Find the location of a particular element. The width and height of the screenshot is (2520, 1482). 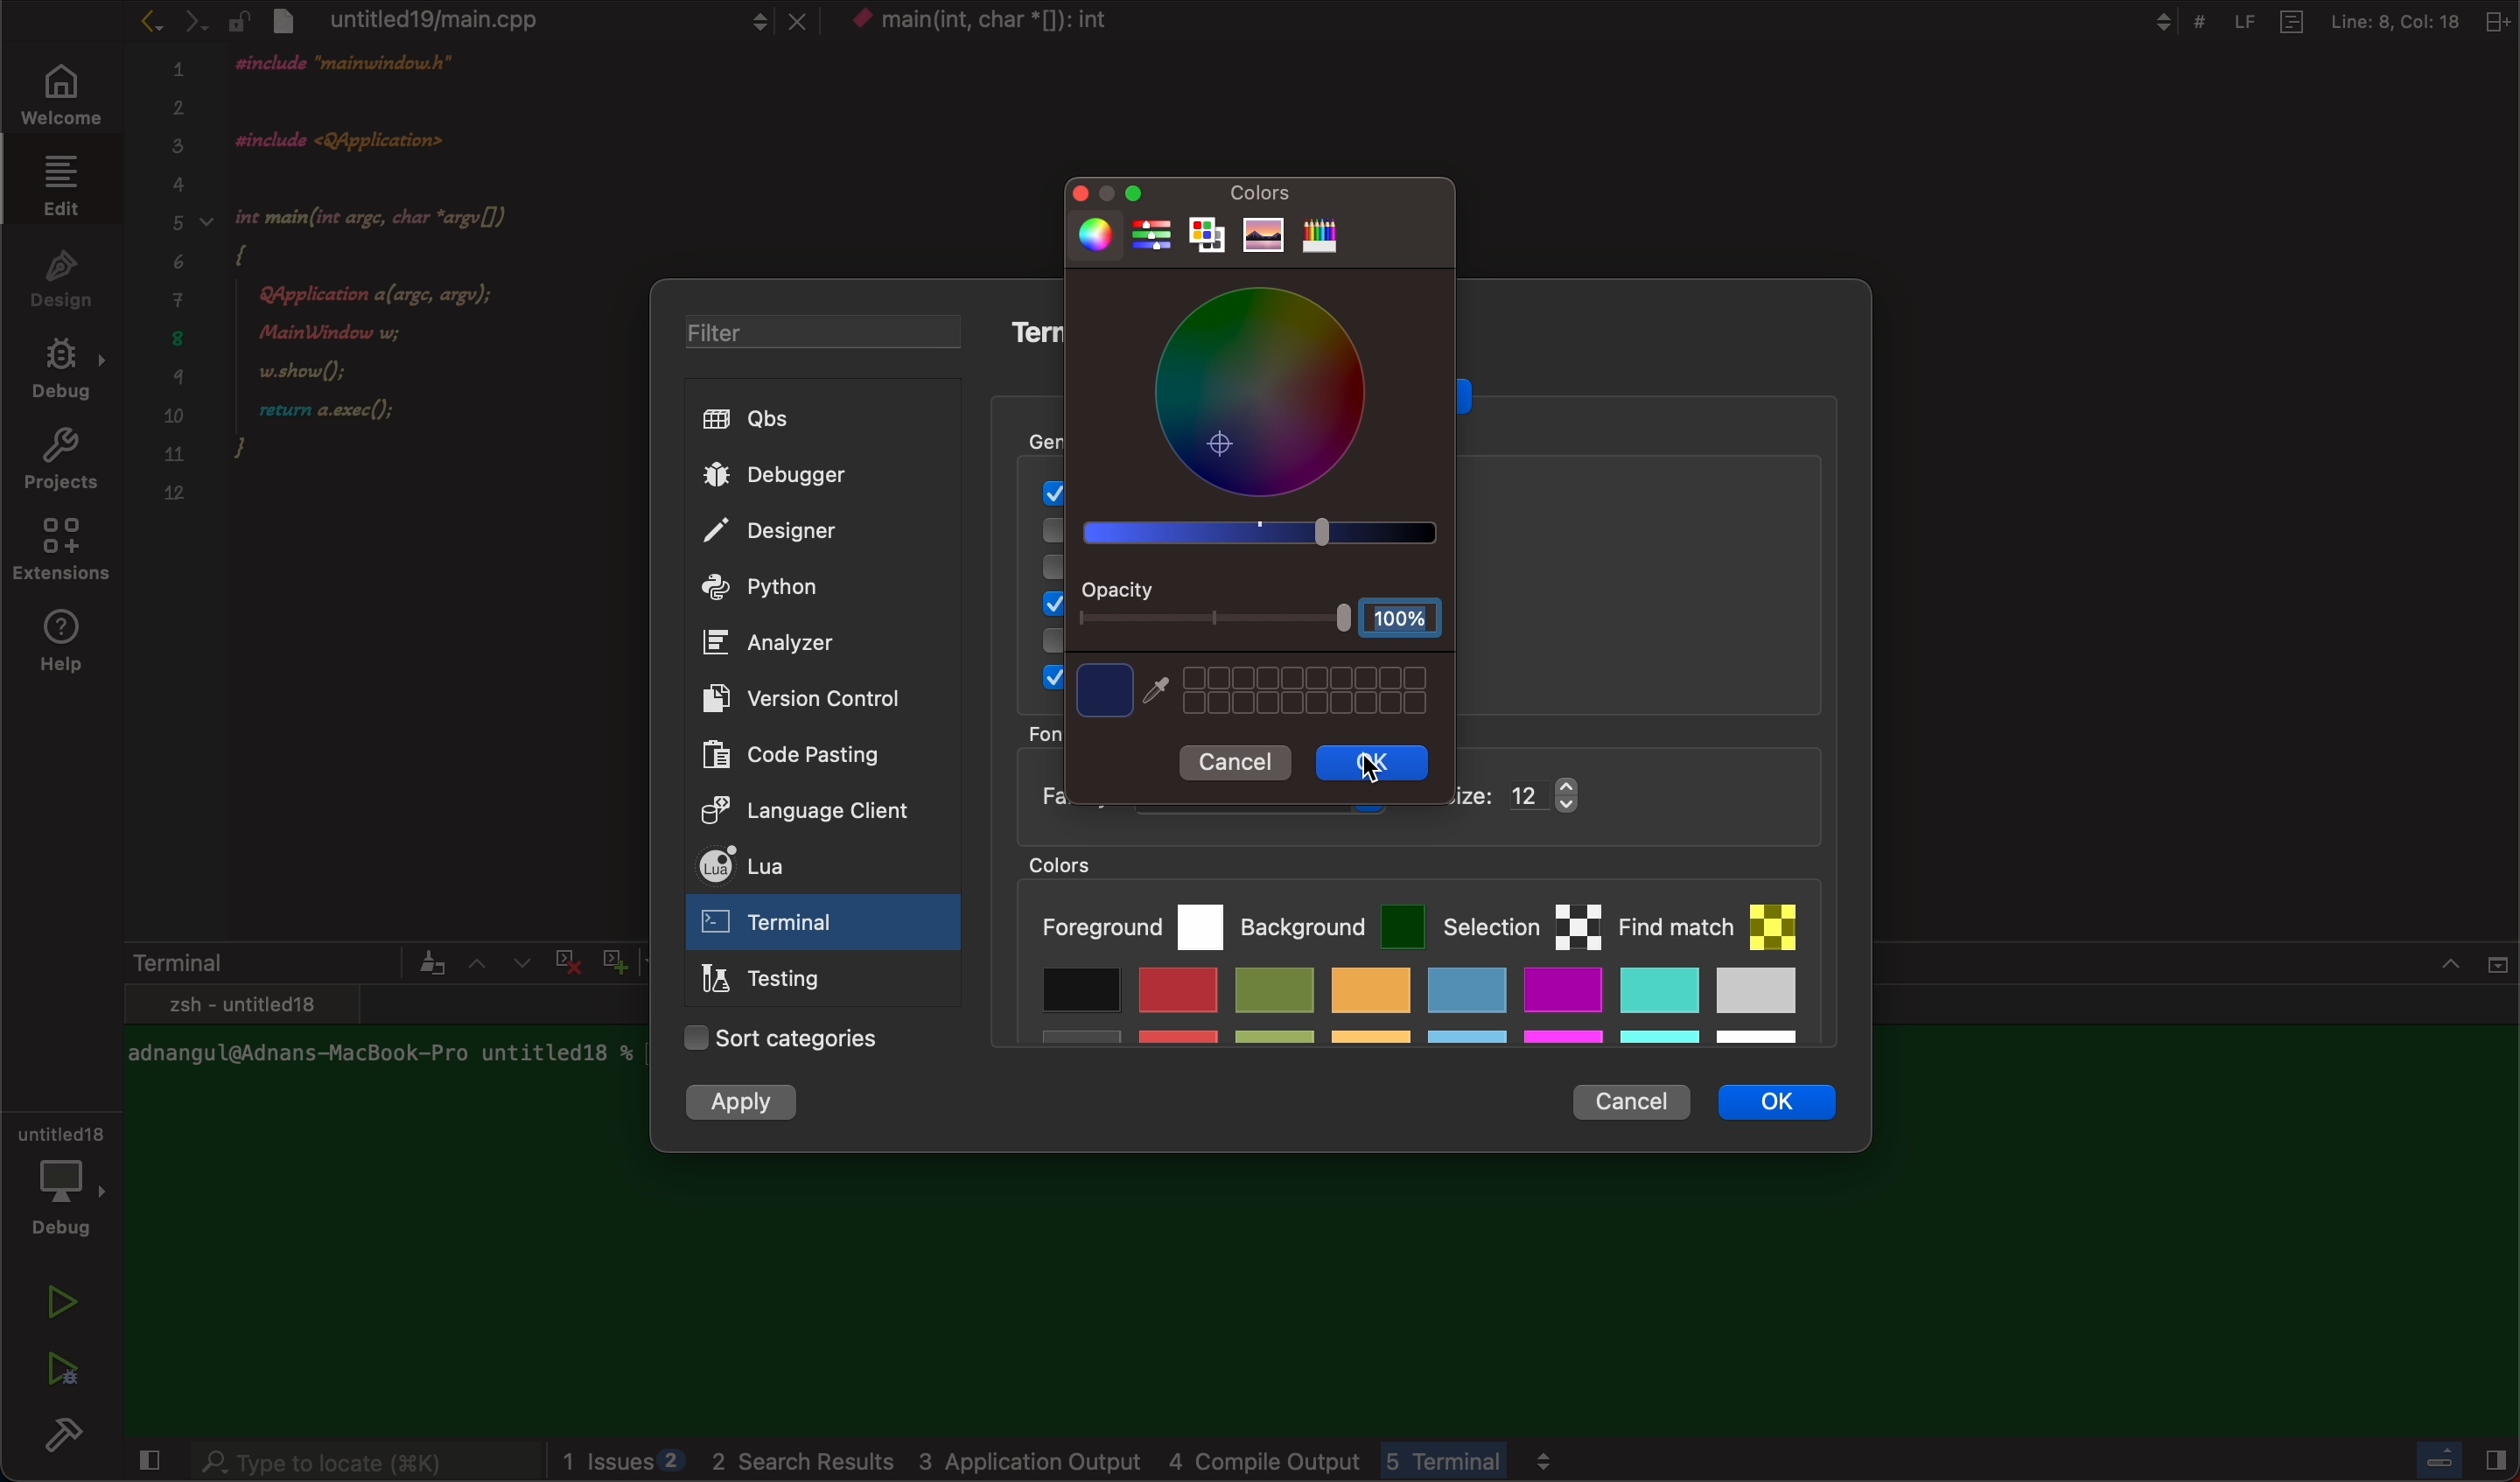

apply is located at coordinates (745, 1104).